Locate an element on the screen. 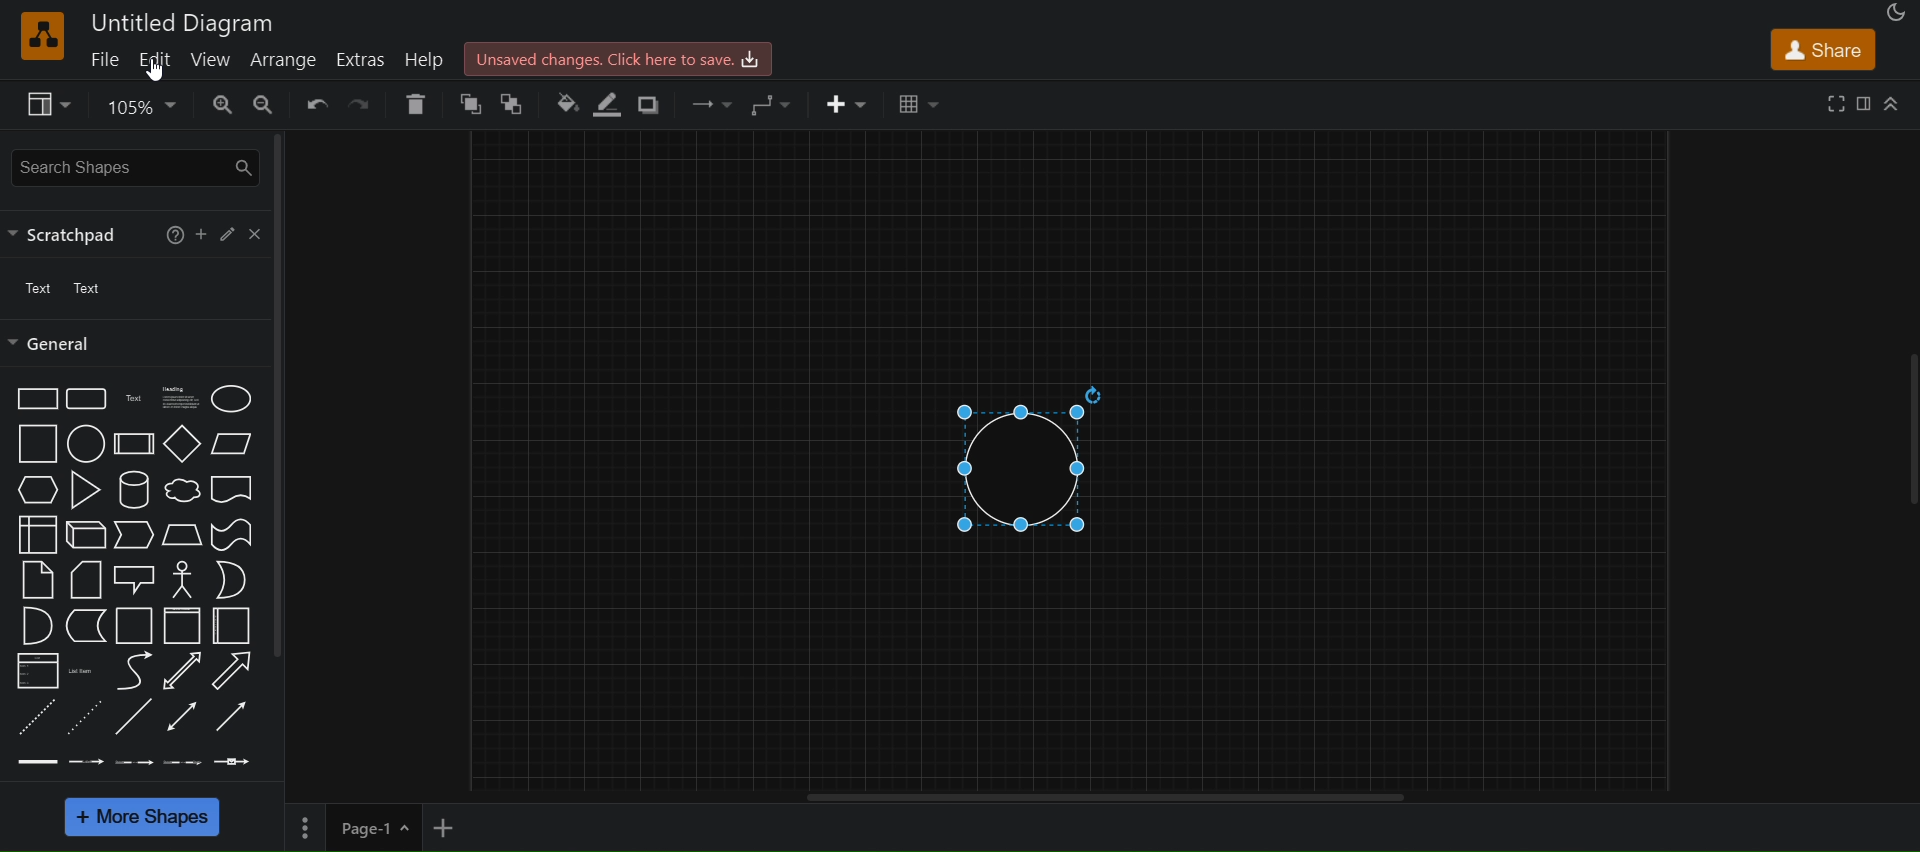  notes is located at coordinates (37, 579).